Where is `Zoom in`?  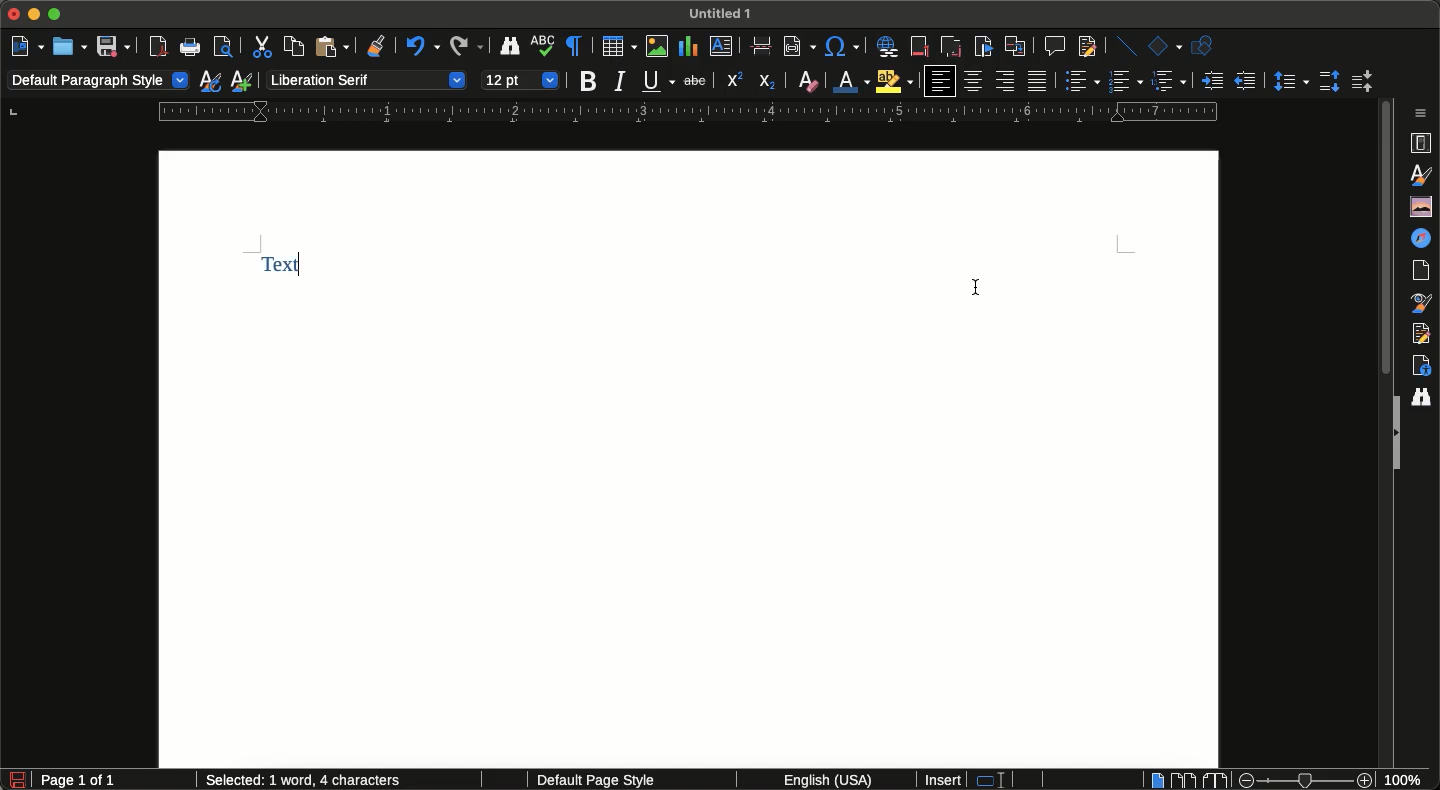 Zoom in is located at coordinates (1367, 781).